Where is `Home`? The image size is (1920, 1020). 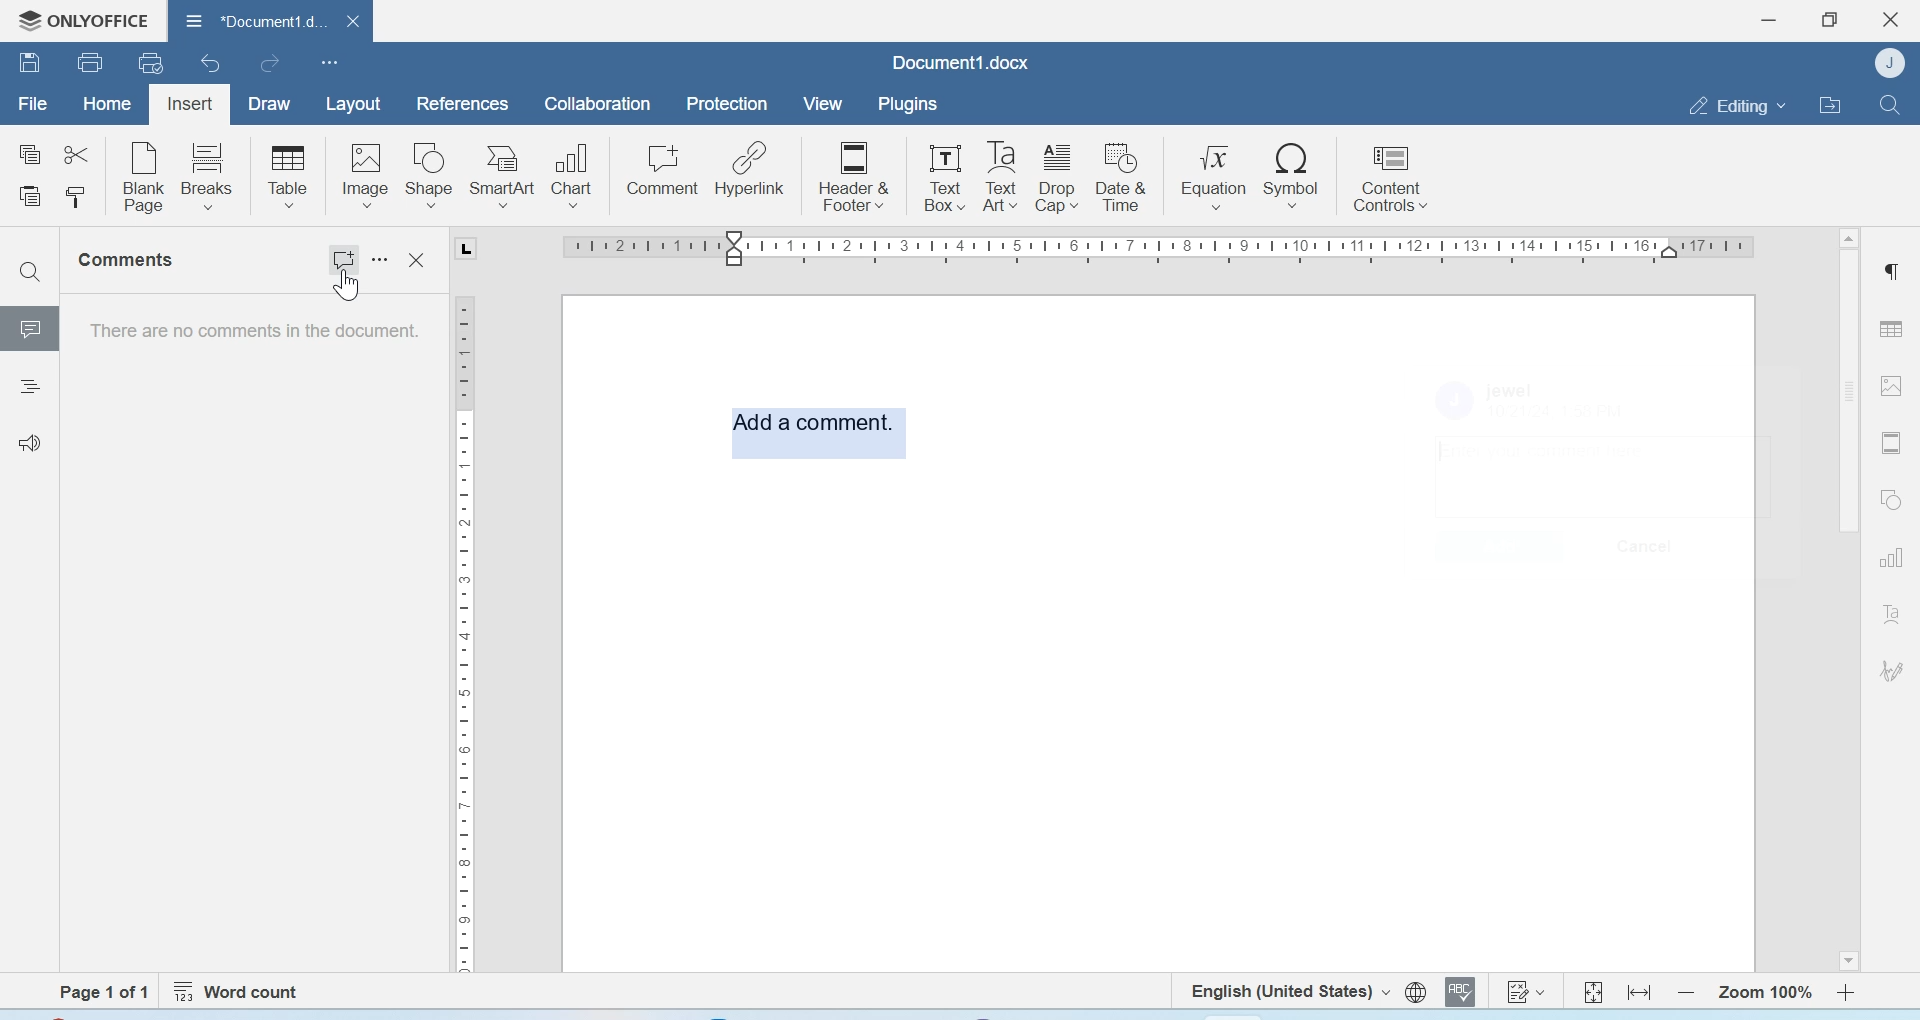 Home is located at coordinates (105, 102).